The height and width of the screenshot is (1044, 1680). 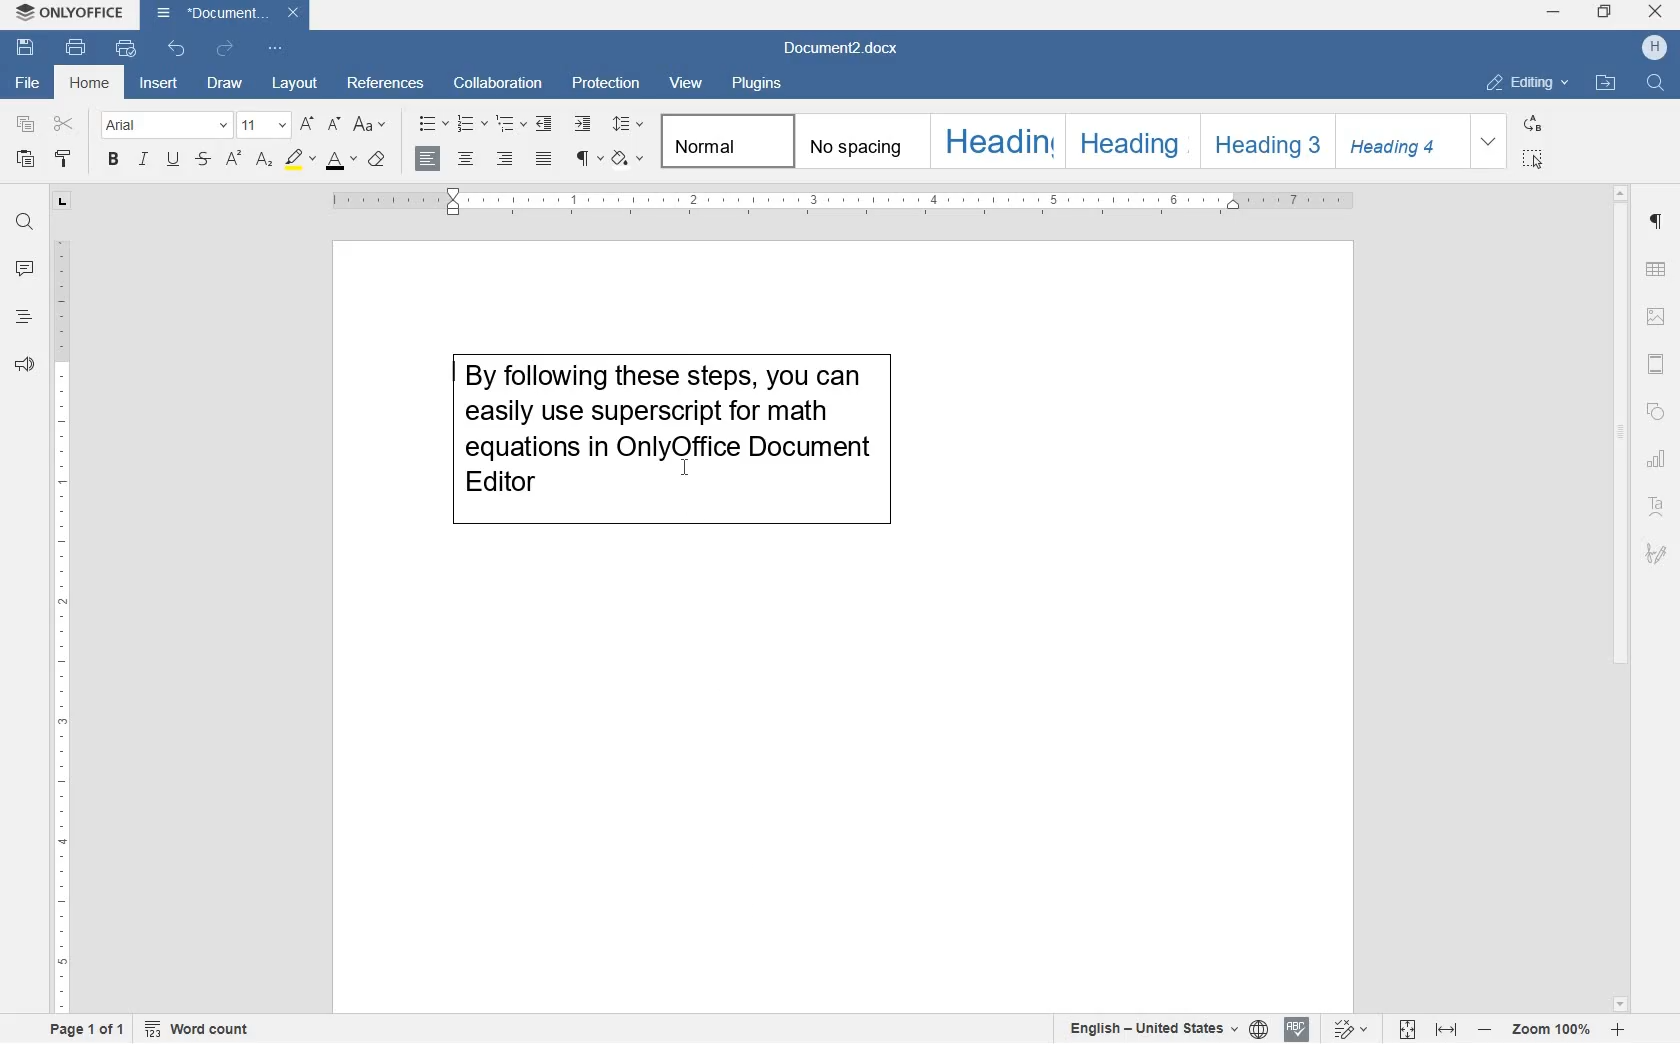 I want to click on quick print, so click(x=126, y=48).